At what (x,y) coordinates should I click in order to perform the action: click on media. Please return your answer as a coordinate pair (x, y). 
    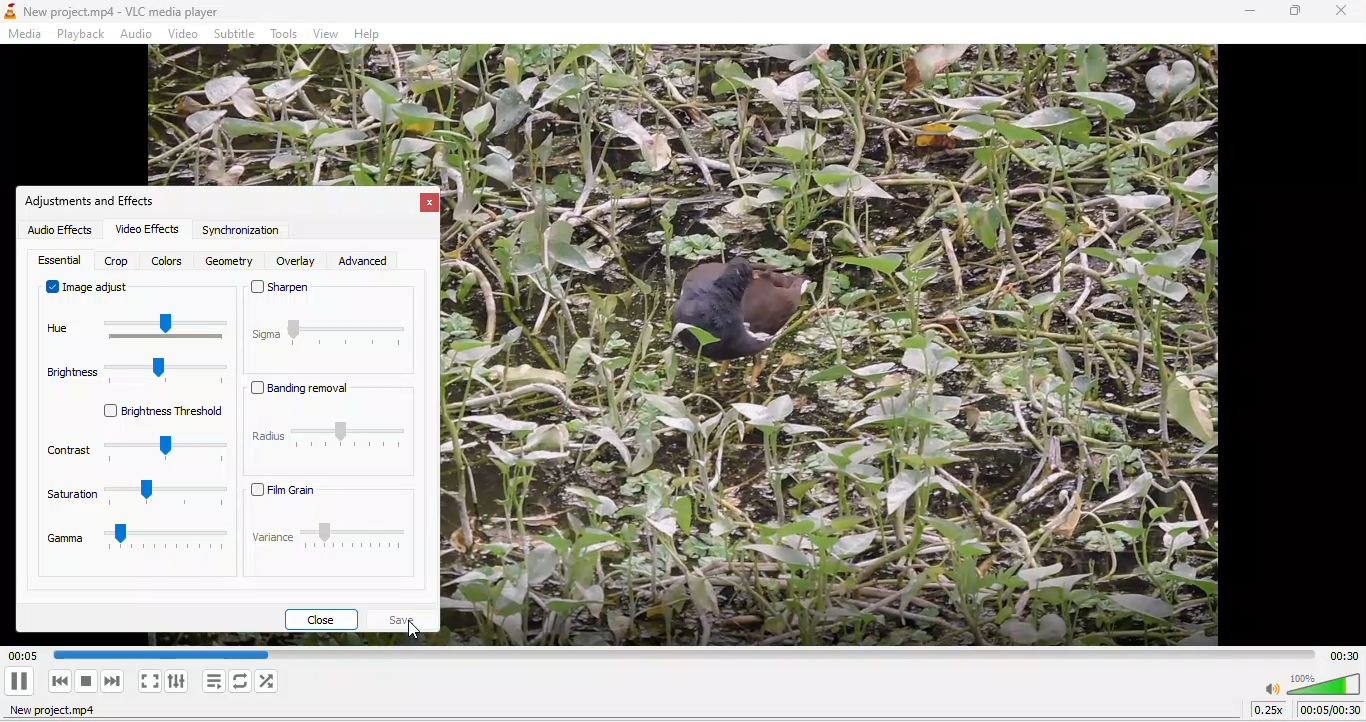
    Looking at the image, I should click on (28, 34).